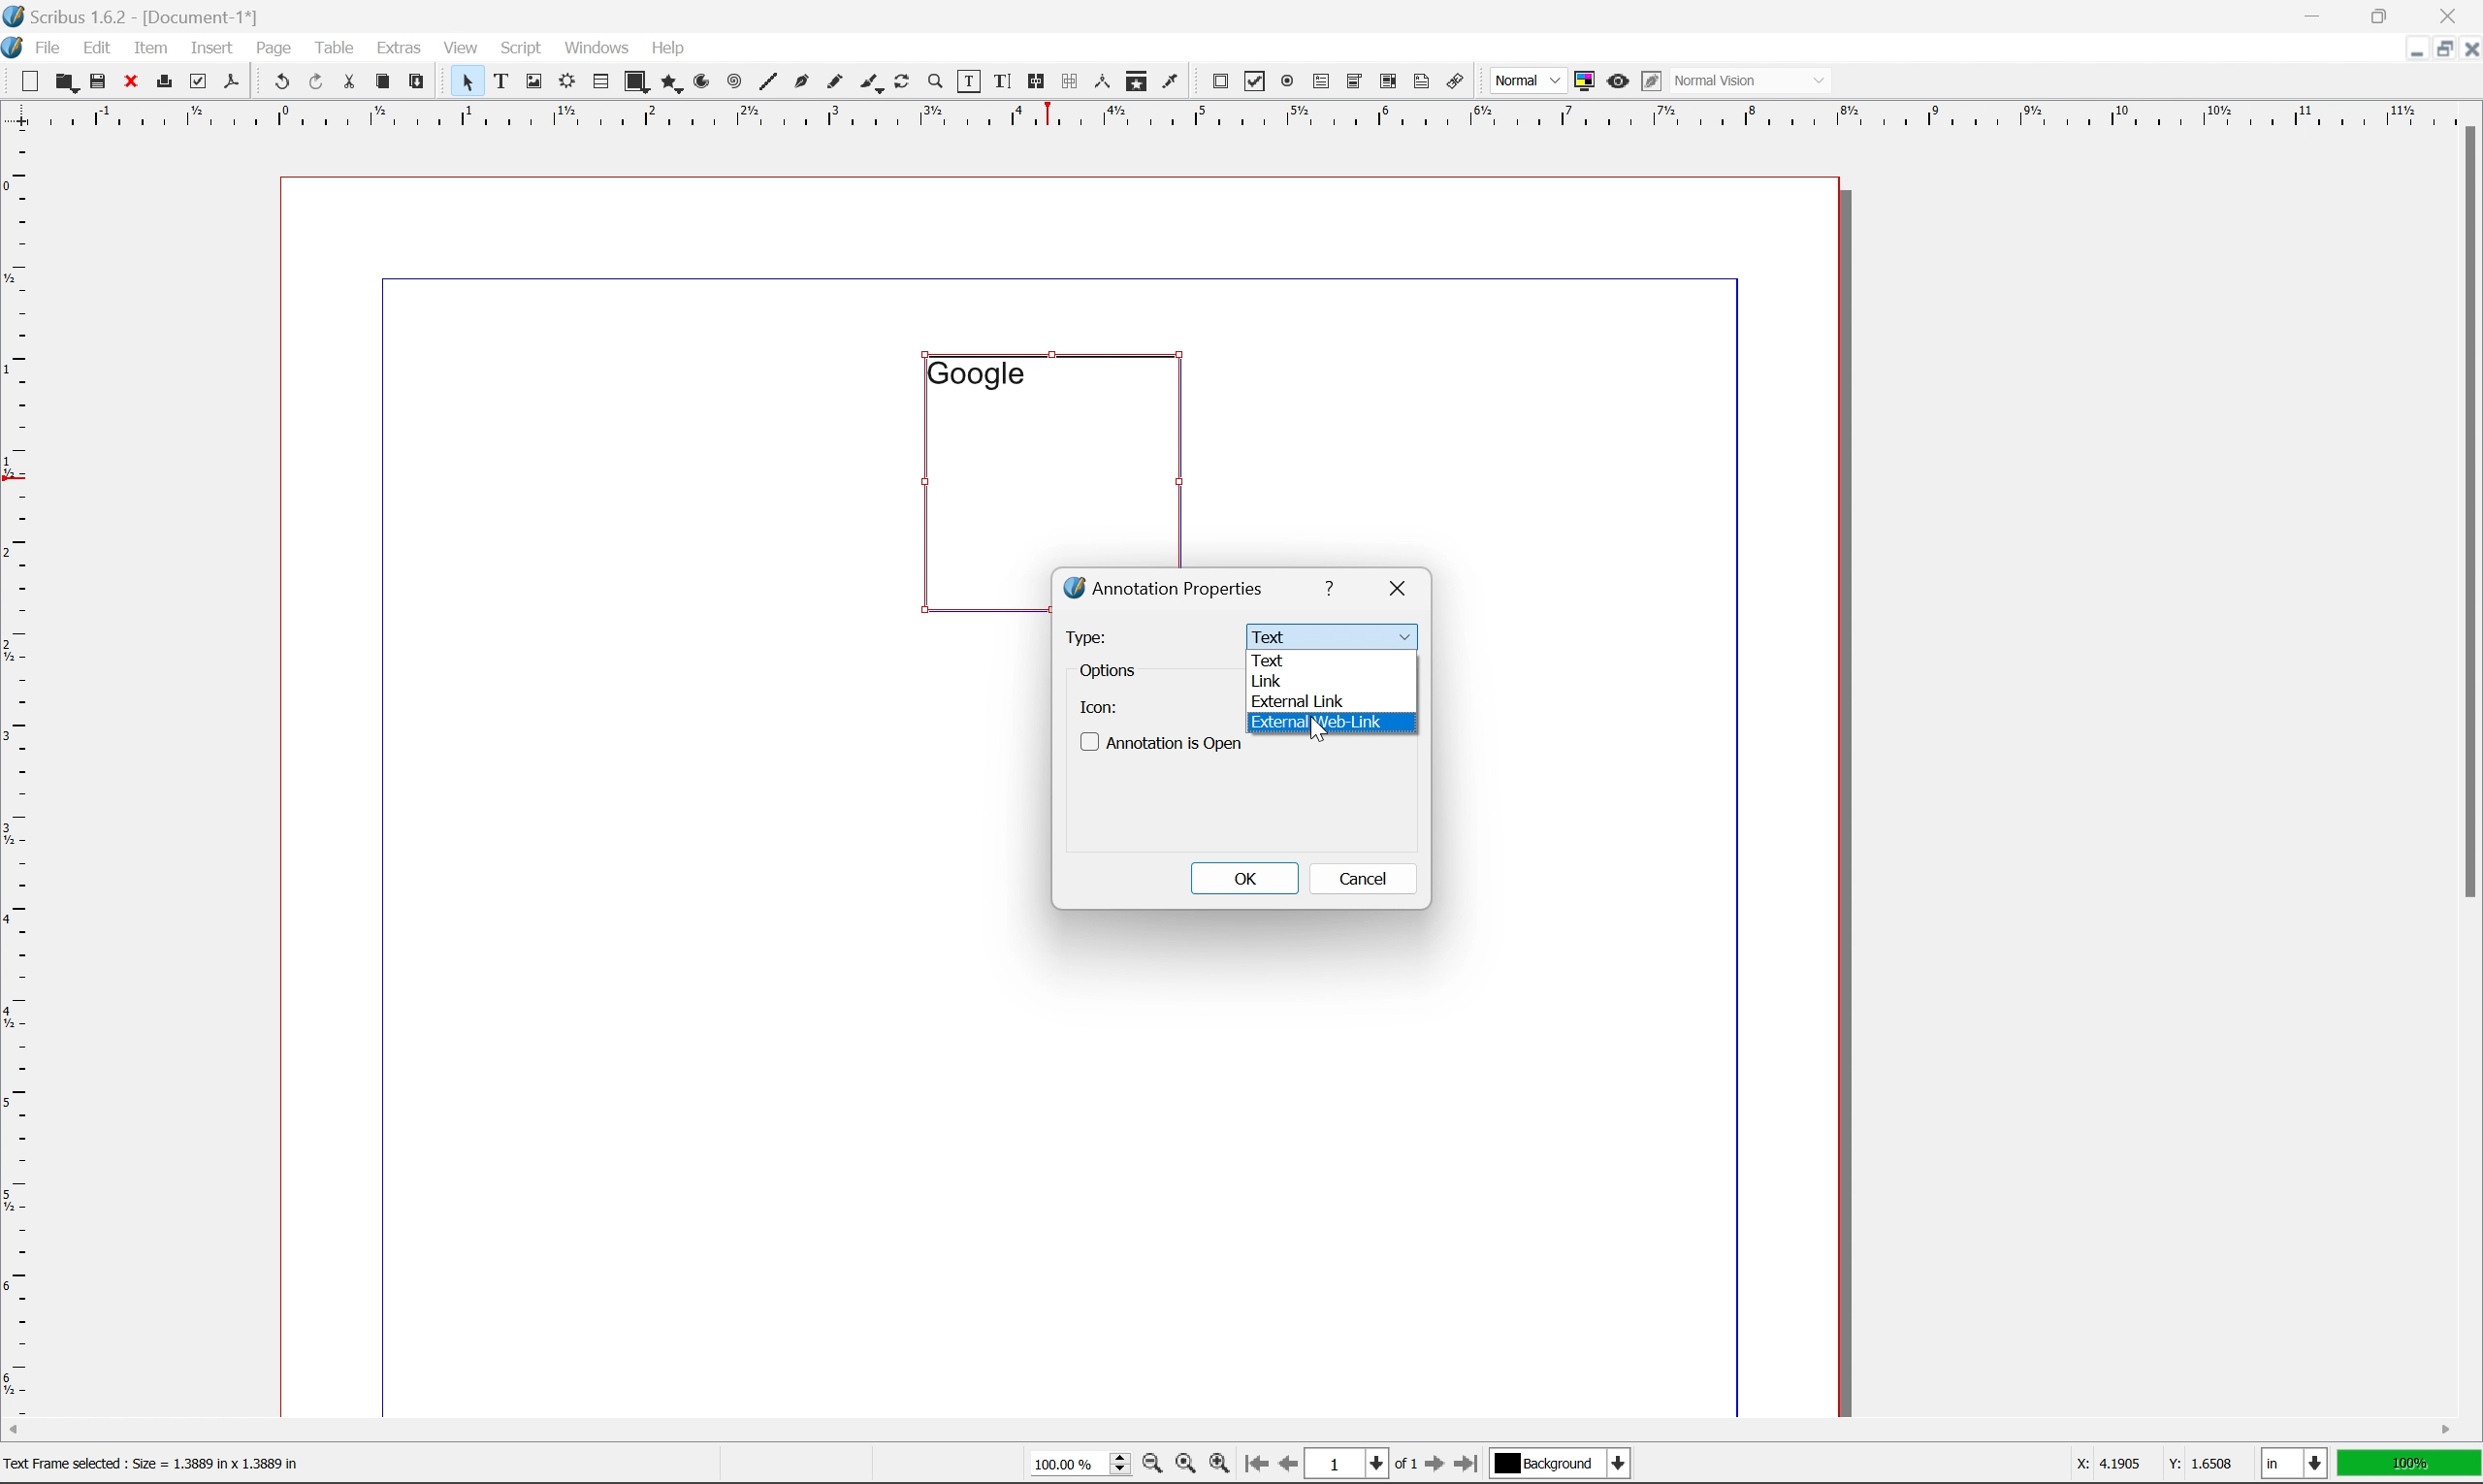  I want to click on redo, so click(318, 83).